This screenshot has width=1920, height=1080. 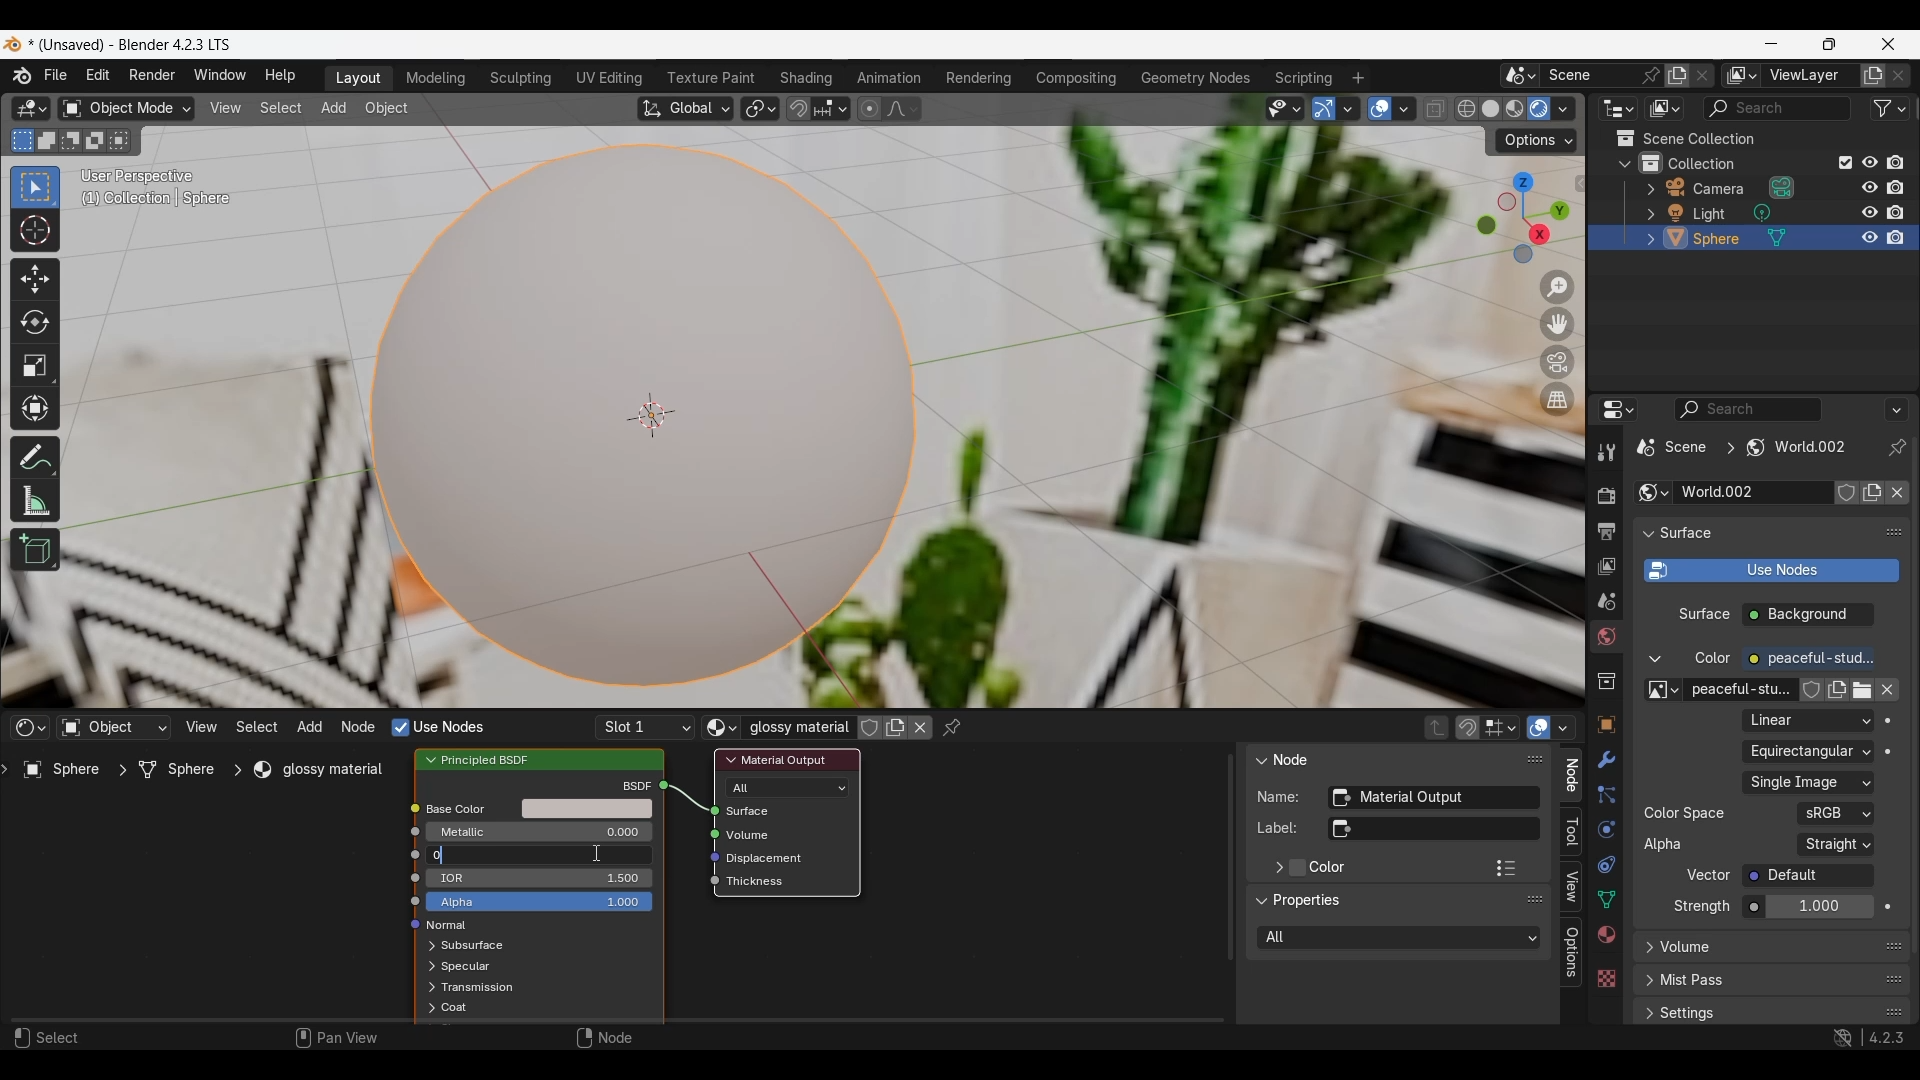 I want to click on Optional custom node label, so click(x=1433, y=829).